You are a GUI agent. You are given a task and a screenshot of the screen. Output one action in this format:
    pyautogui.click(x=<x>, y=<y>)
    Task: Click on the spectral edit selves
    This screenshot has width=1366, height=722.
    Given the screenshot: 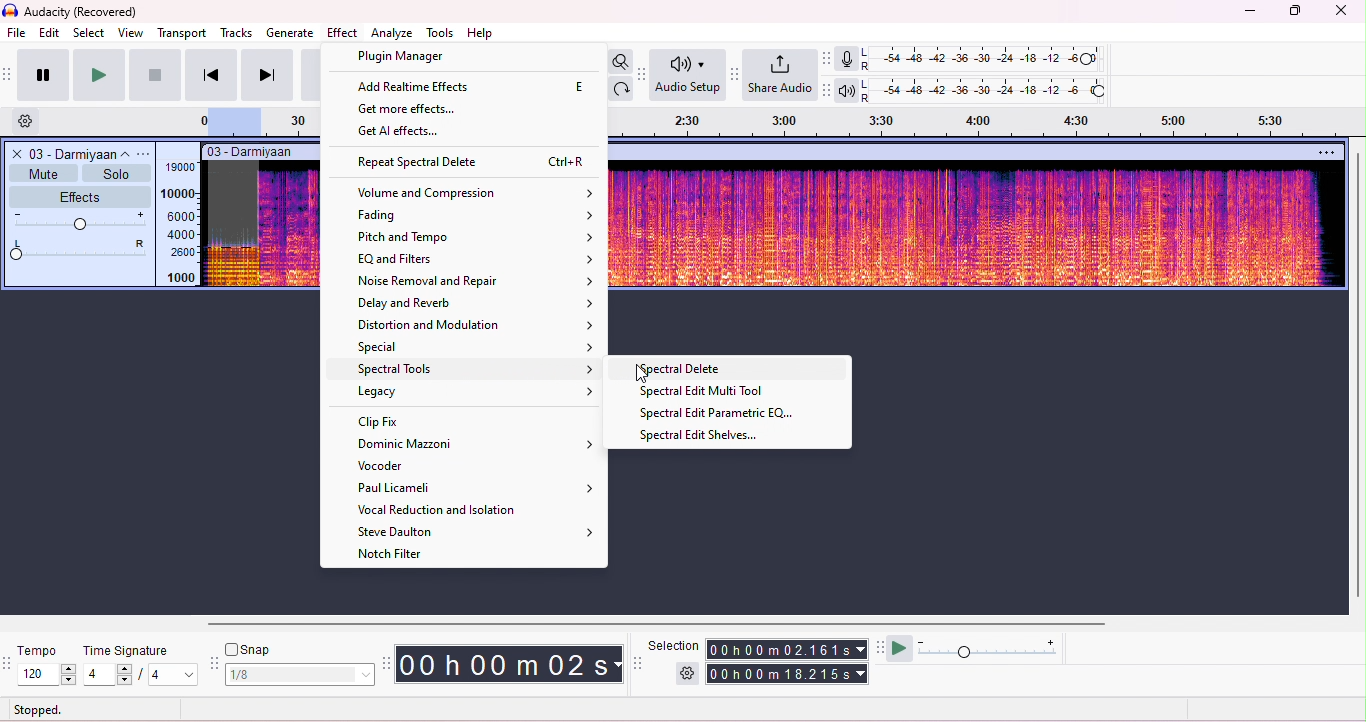 What is the action you would take?
    pyautogui.click(x=705, y=436)
    